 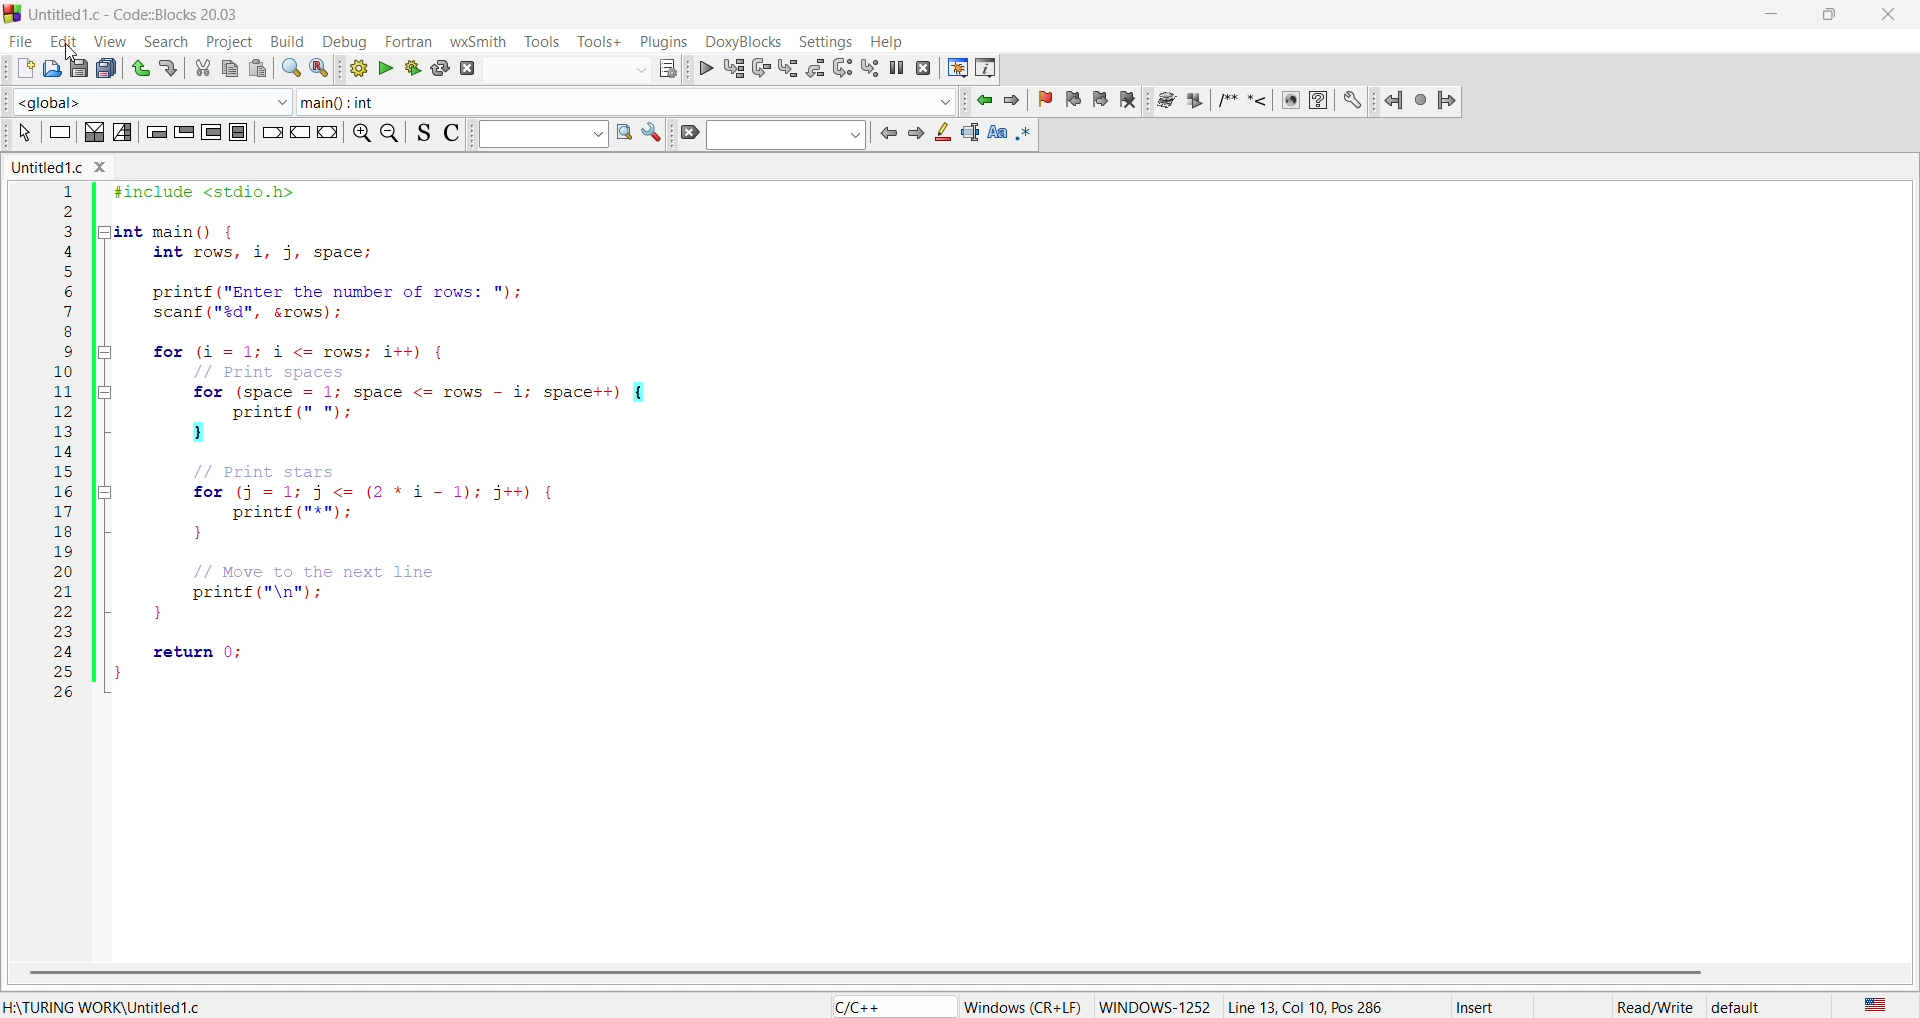 What do you see at coordinates (477, 39) in the screenshot?
I see `wxsmith` at bounding box center [477, 39].